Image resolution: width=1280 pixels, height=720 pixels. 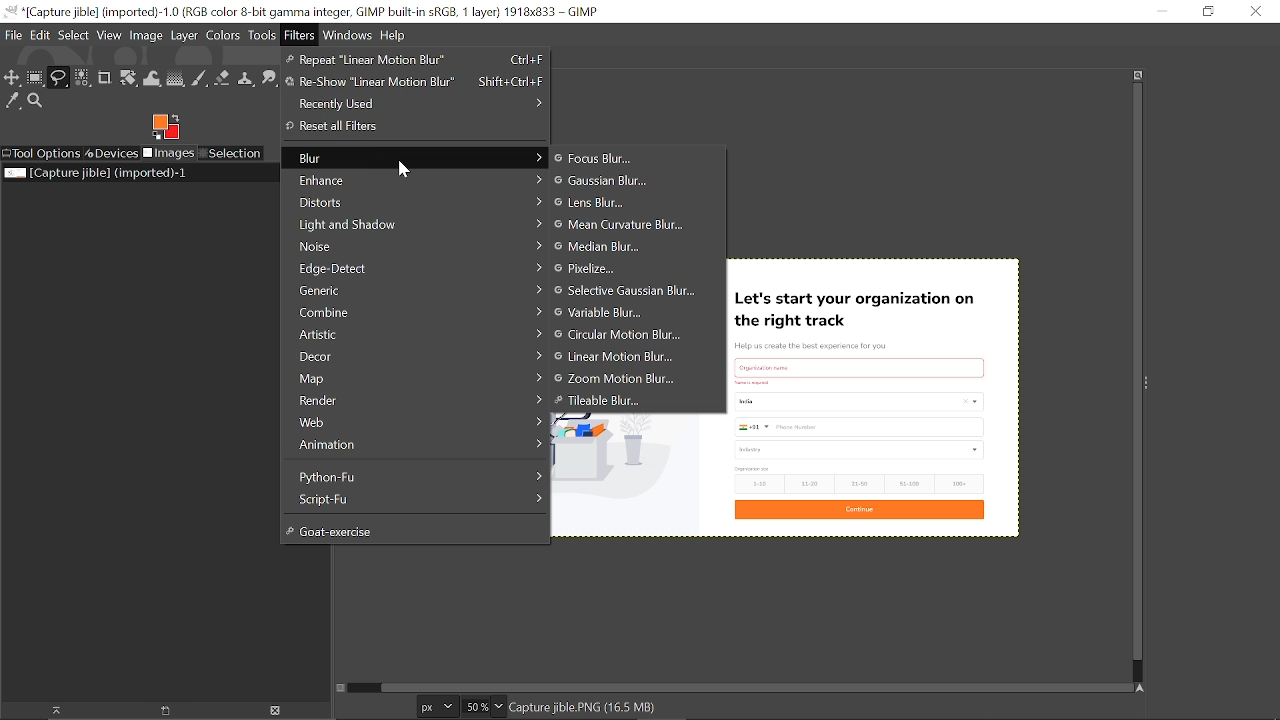 I want to click on Current image unit, so click(x=435, y=707).